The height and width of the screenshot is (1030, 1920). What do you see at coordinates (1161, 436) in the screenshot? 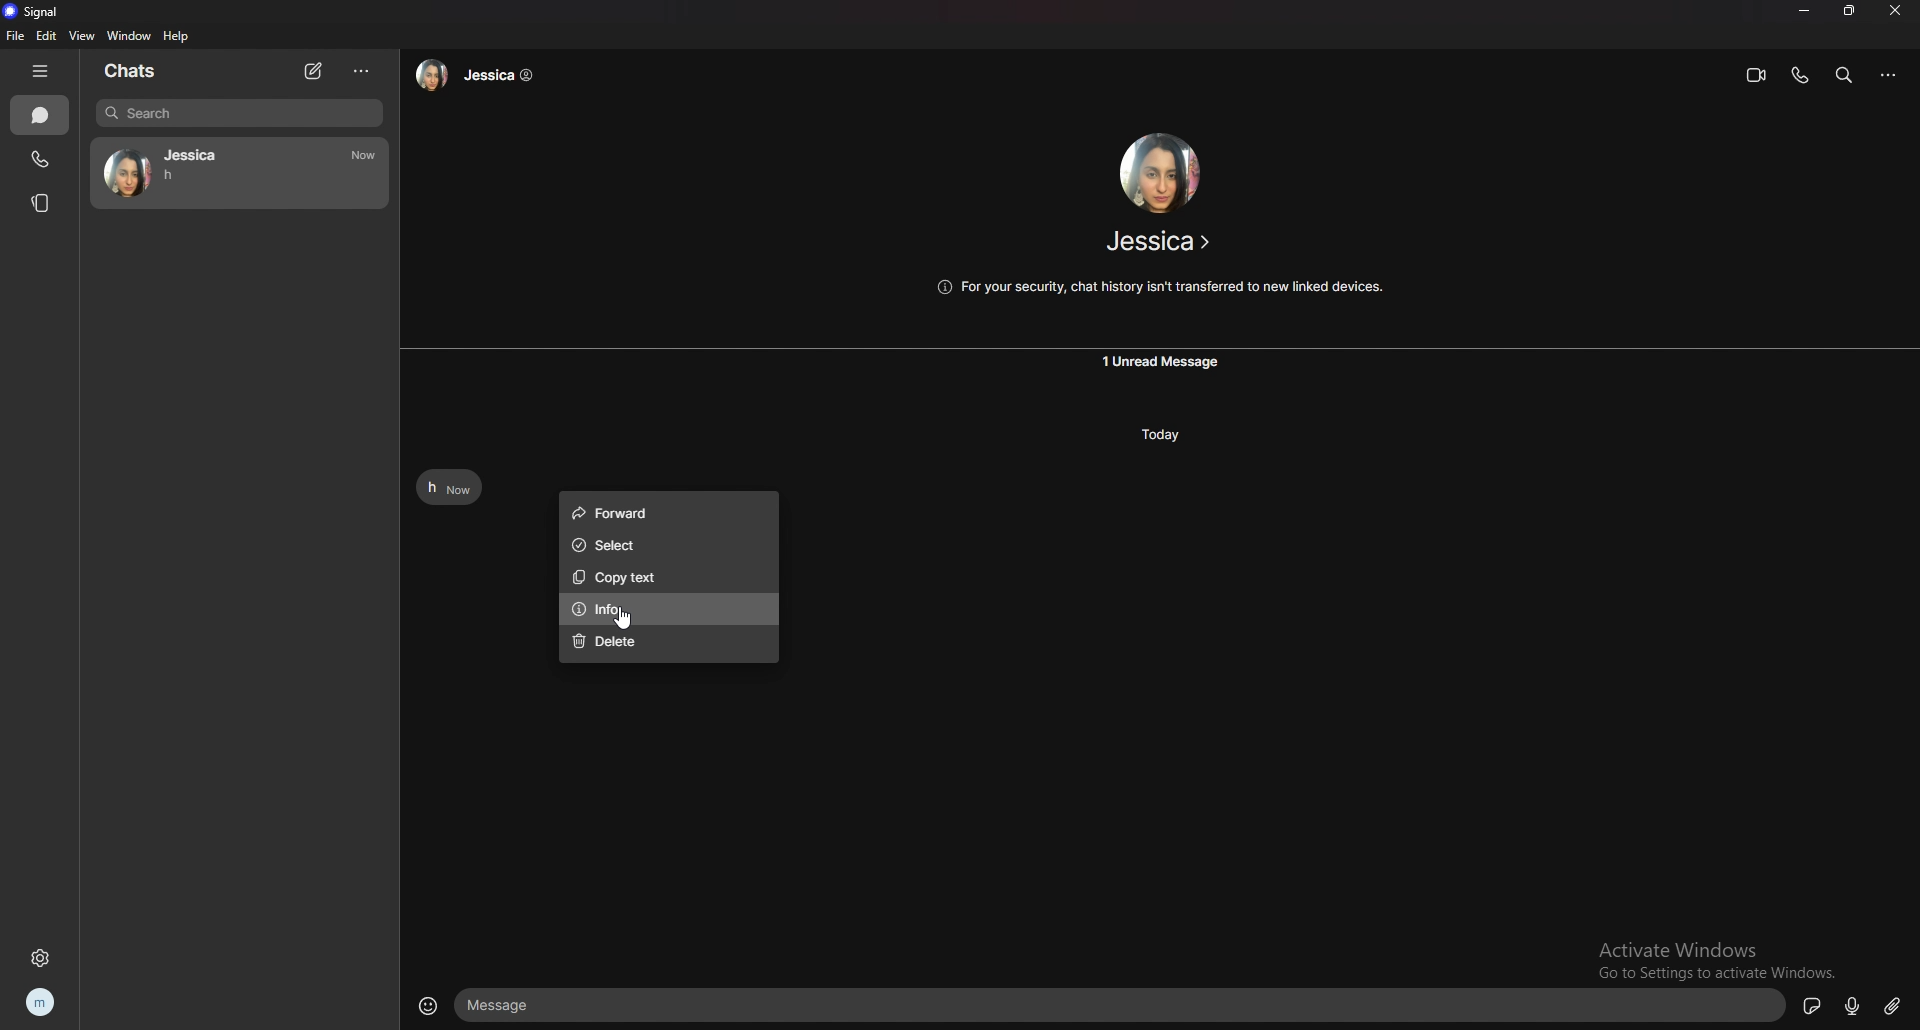
I see `today` at bounding box center [1161, 436].